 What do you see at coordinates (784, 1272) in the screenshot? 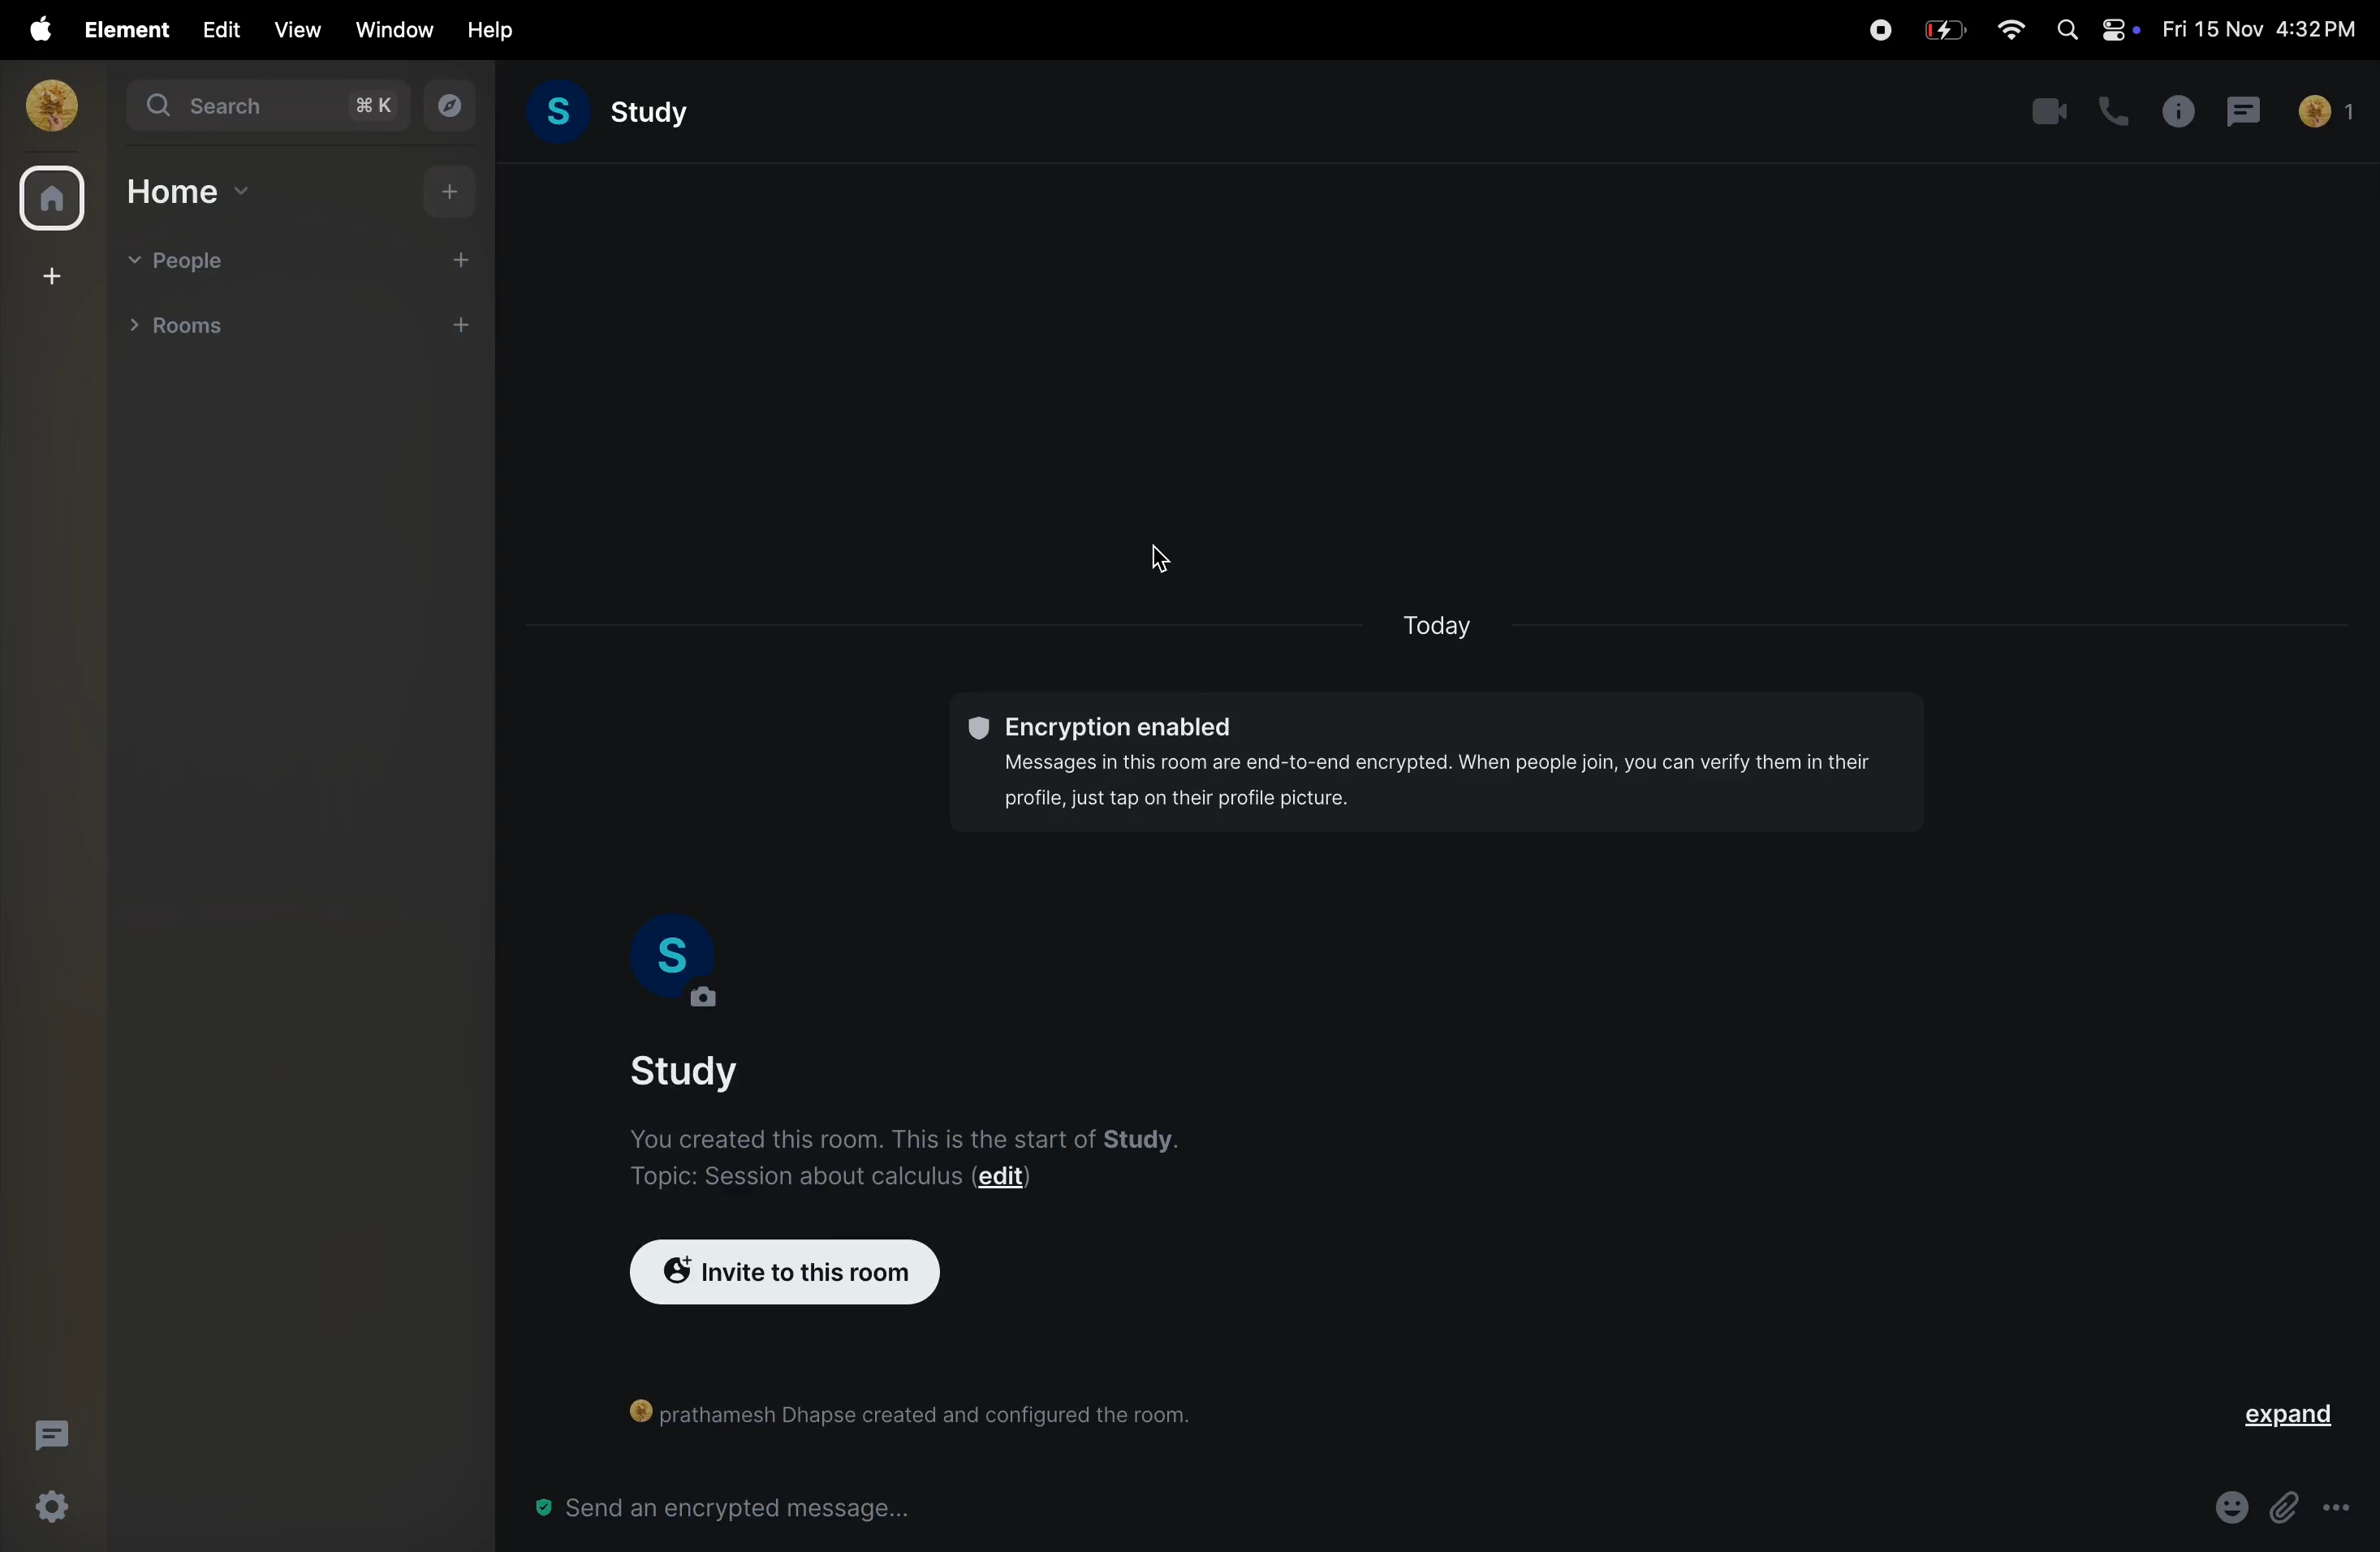
I see `invite to room` at bounding box center [784, 1272].